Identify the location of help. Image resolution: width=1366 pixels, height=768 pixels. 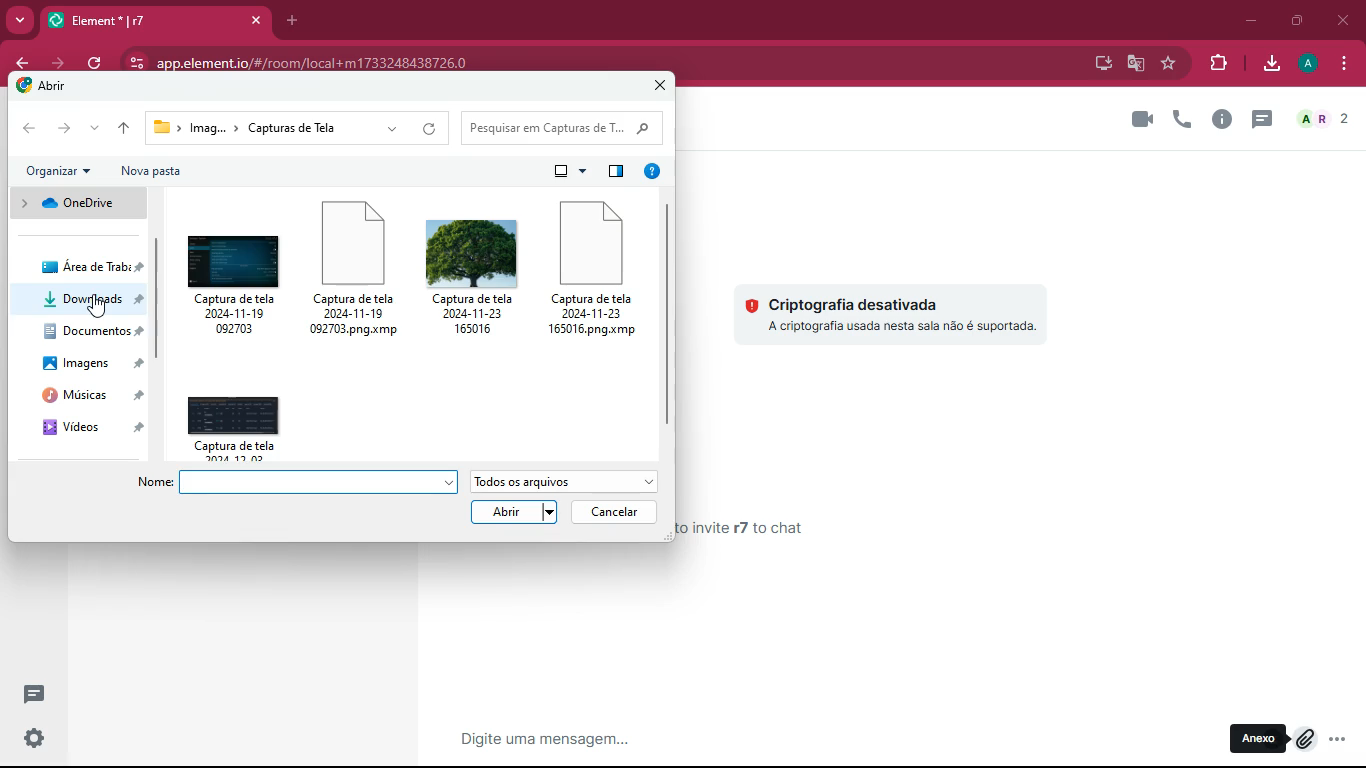
(656, 173).